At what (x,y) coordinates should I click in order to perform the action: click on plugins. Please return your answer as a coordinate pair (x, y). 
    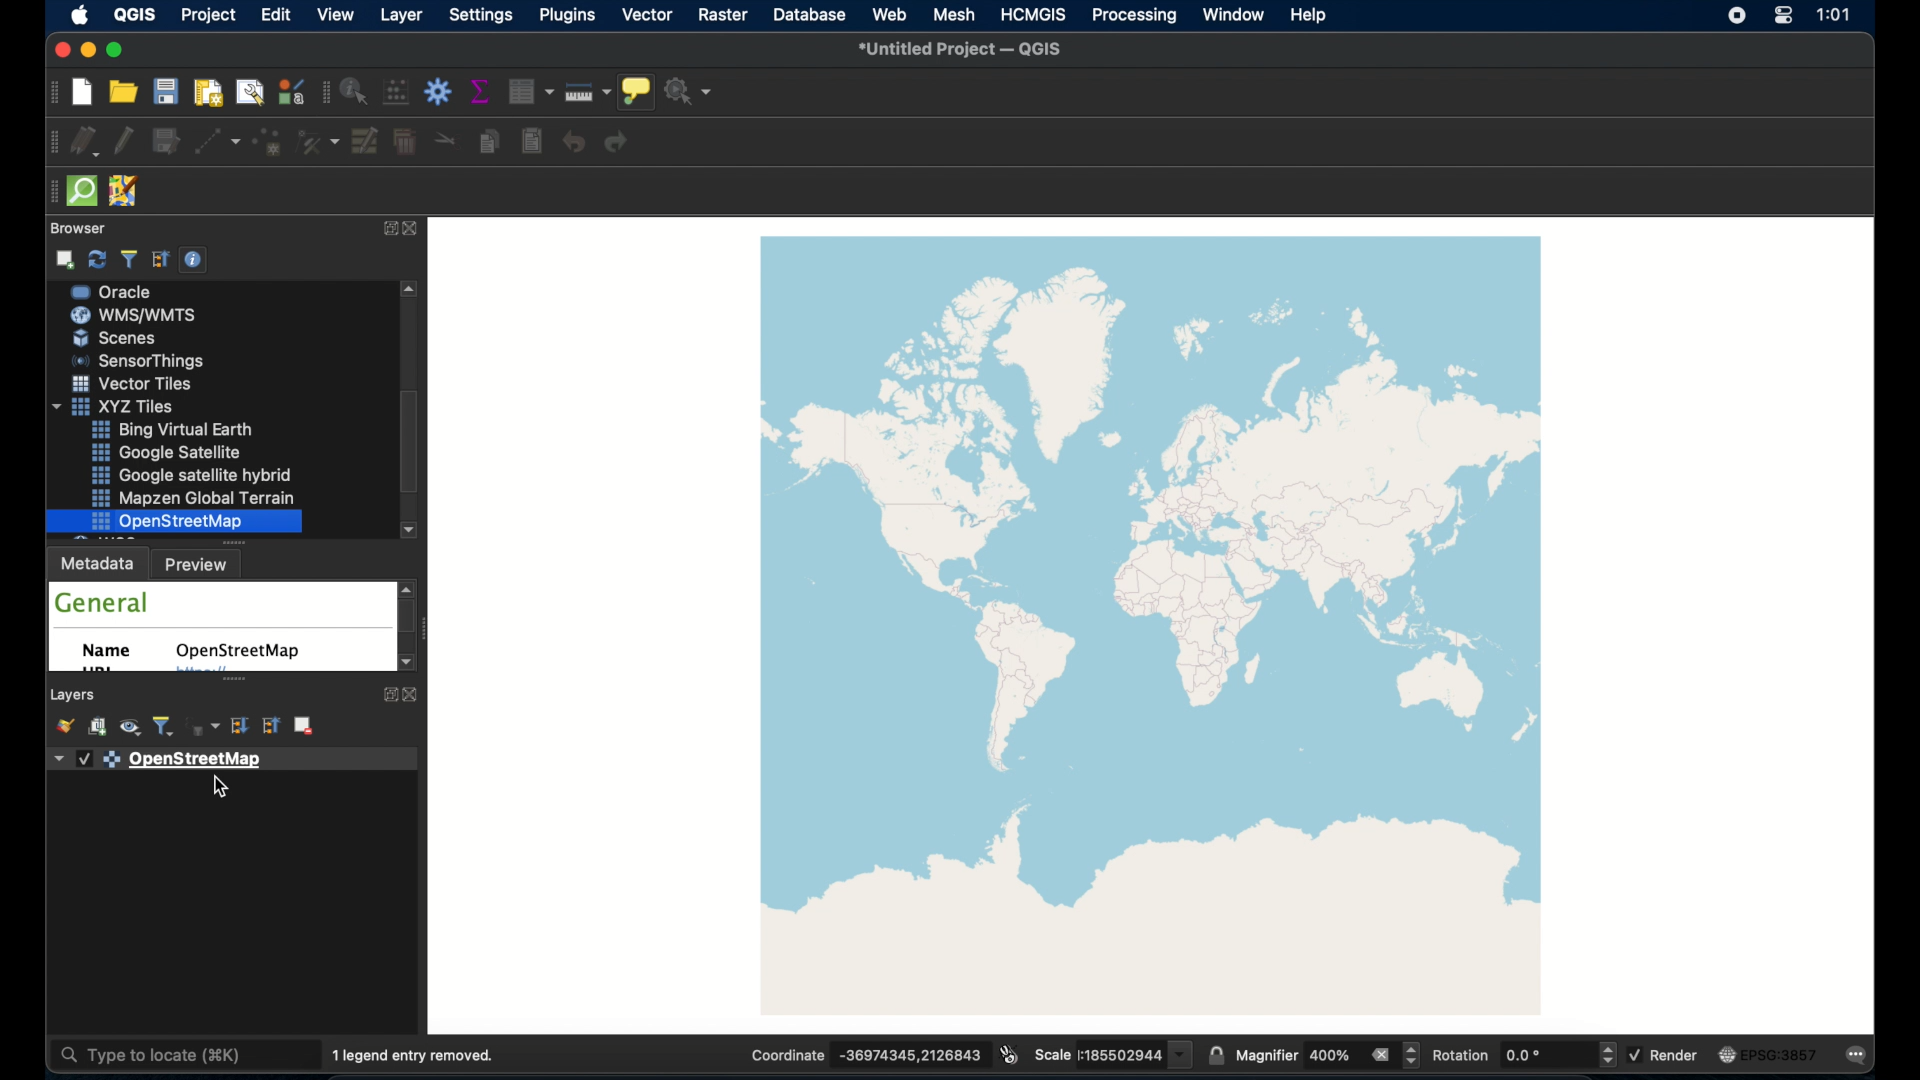
    Looking at the image, I should click on (566, 16).